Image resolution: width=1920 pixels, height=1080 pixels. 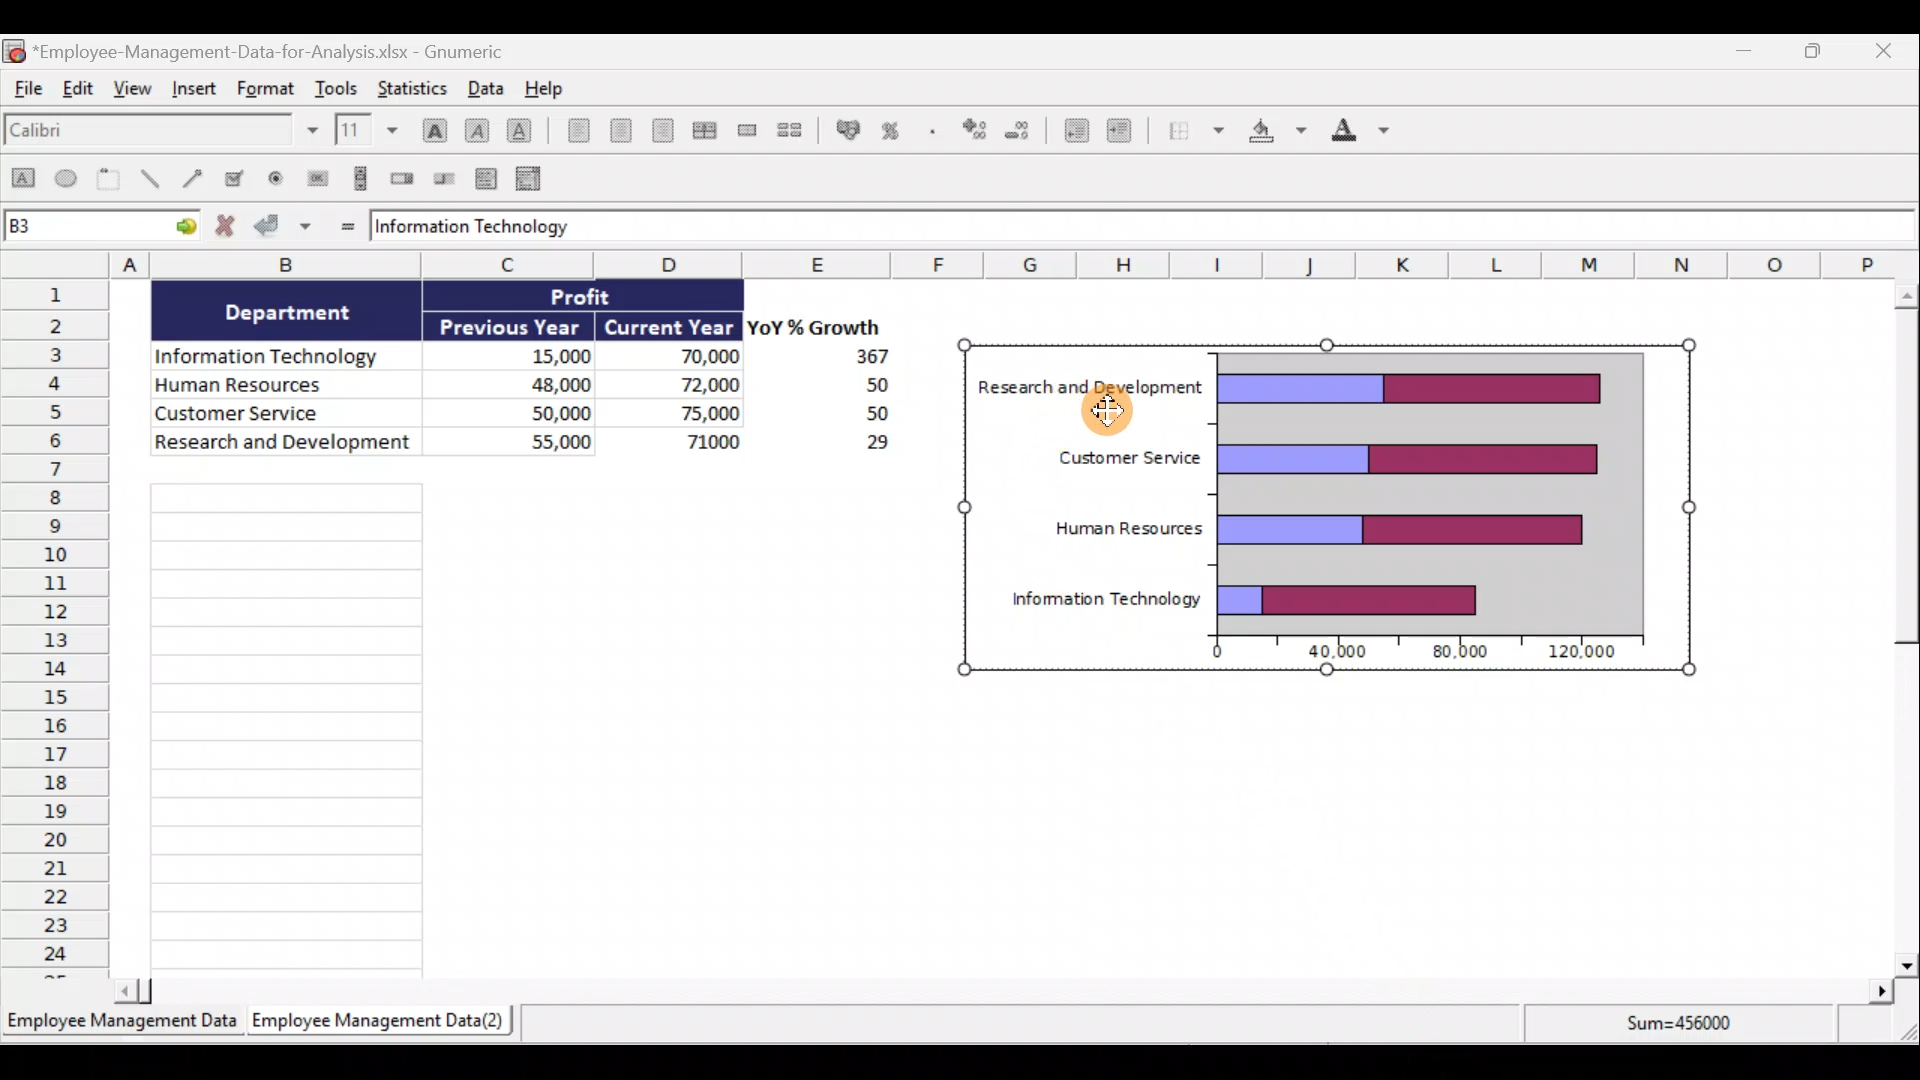 I want to click on Columns, so click(x=944, y=265).